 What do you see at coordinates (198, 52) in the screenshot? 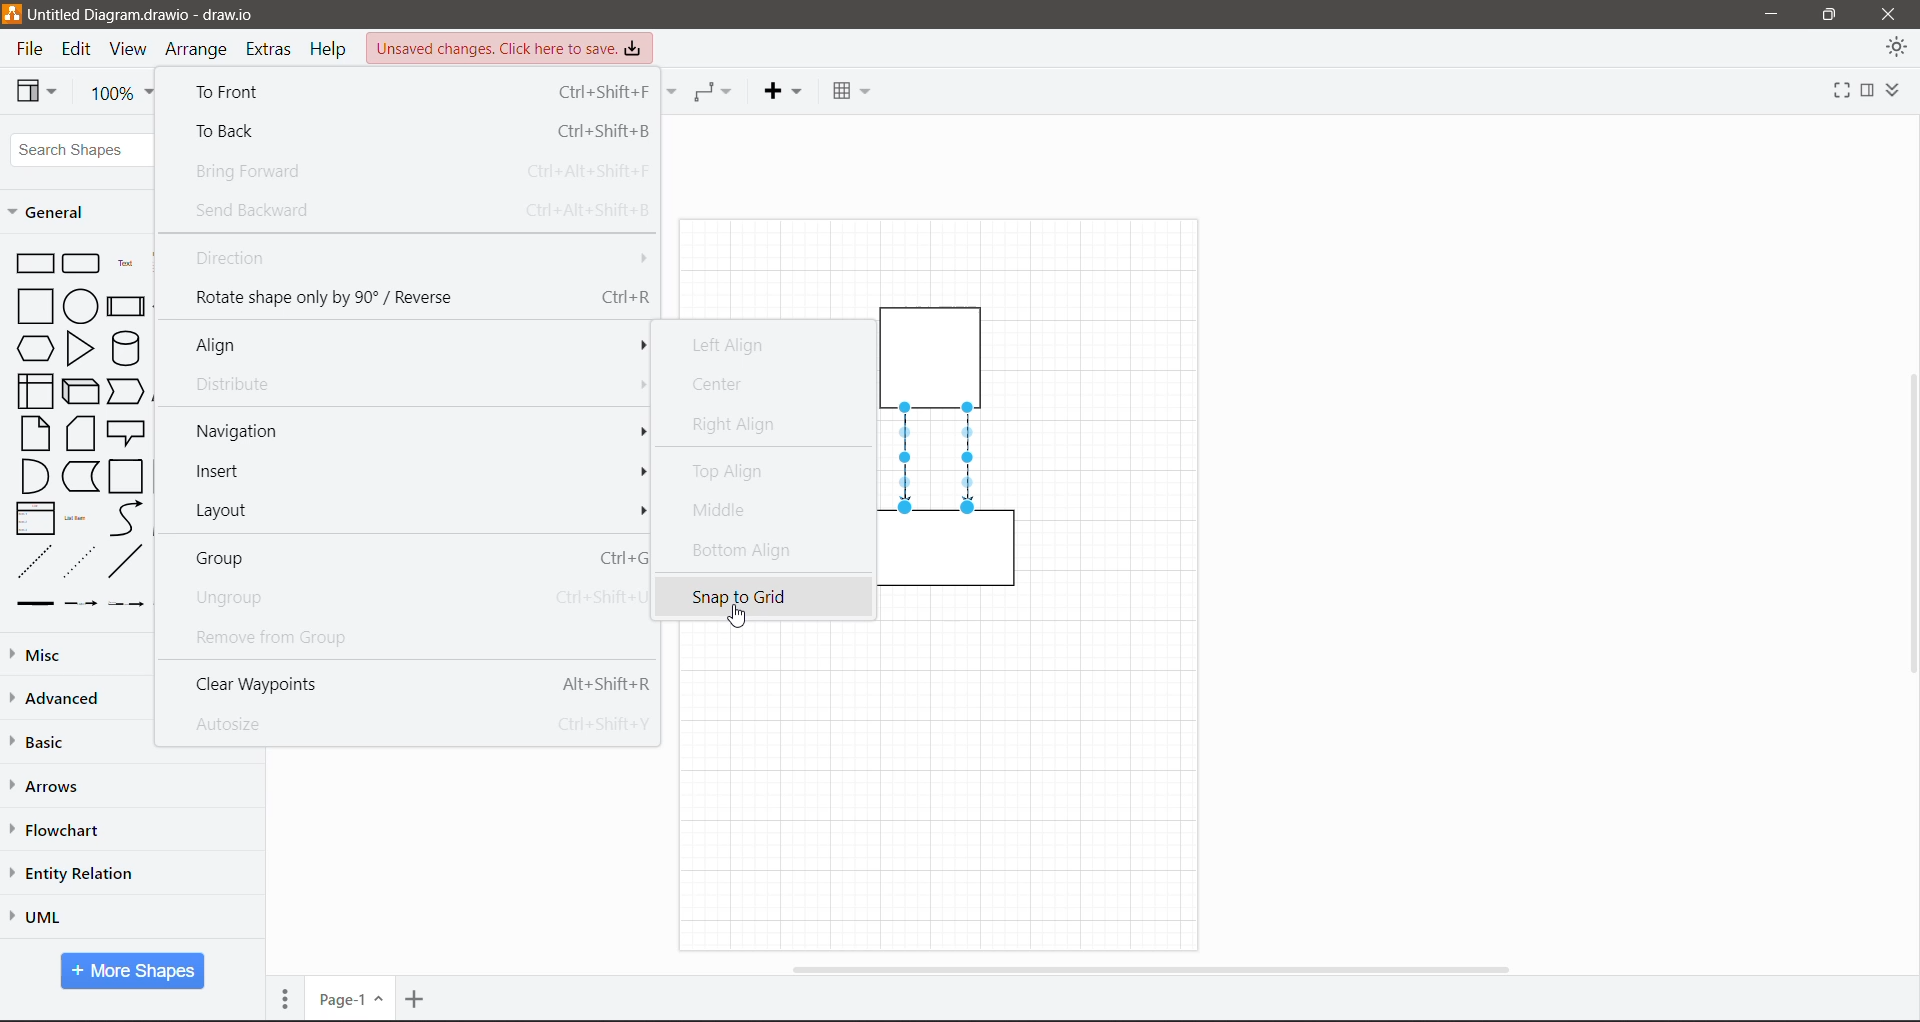
I see `Arrange` at bounding box center [198, 52].